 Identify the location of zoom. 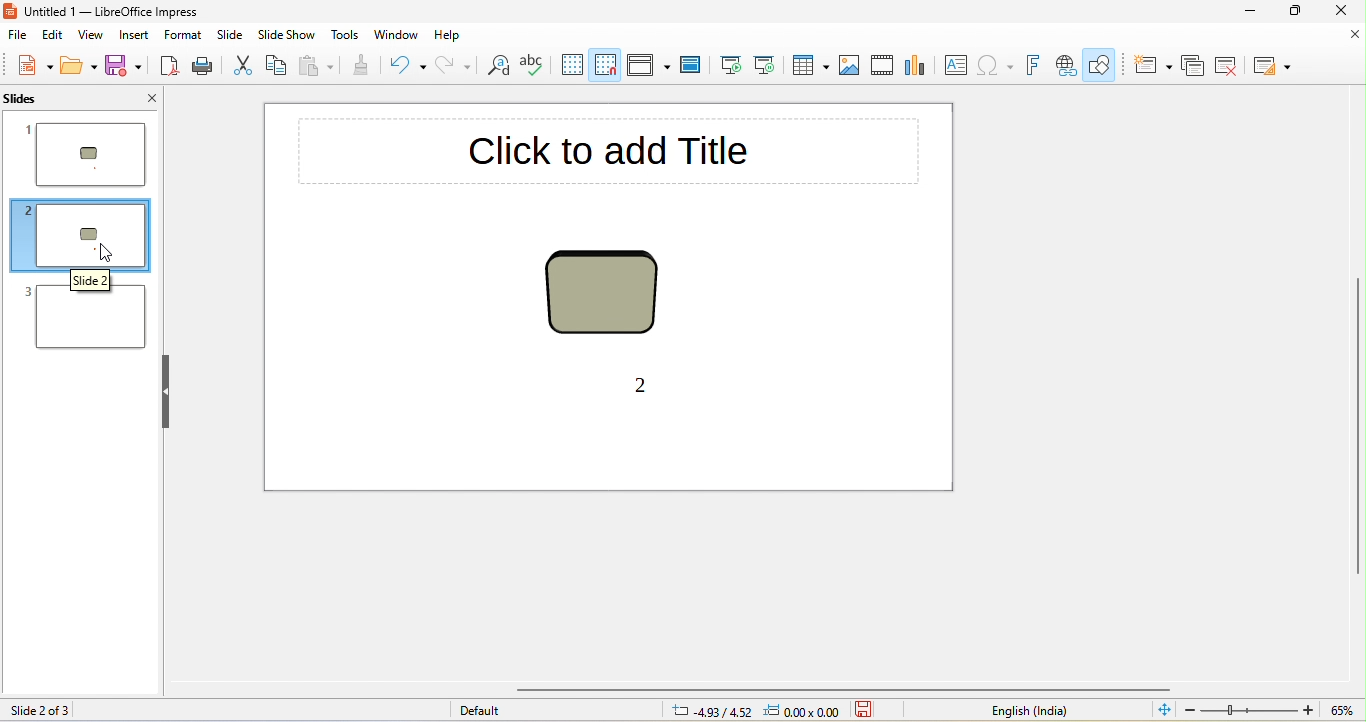
(1269, 711).